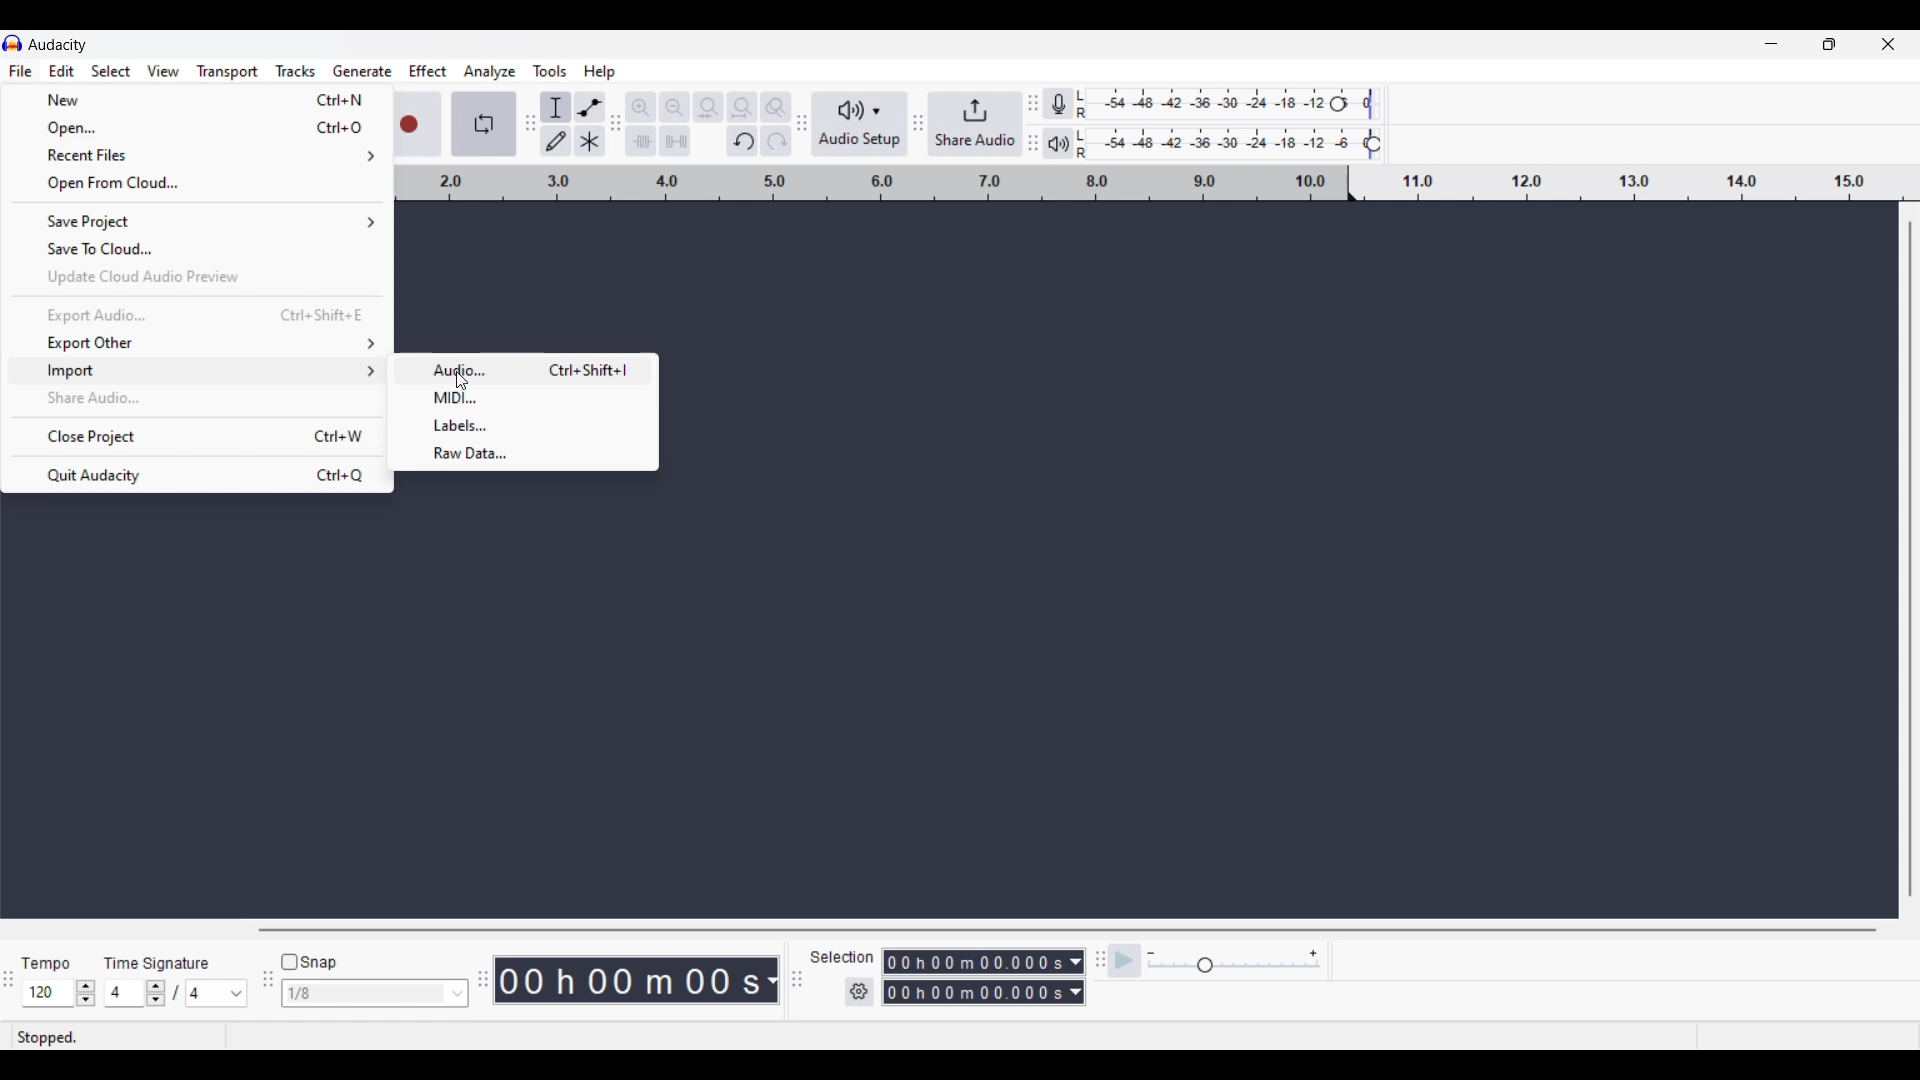  What do you see at coordinates (742, 141) in the screenshot?
I see `Undo` at bounding box center [742, 141].